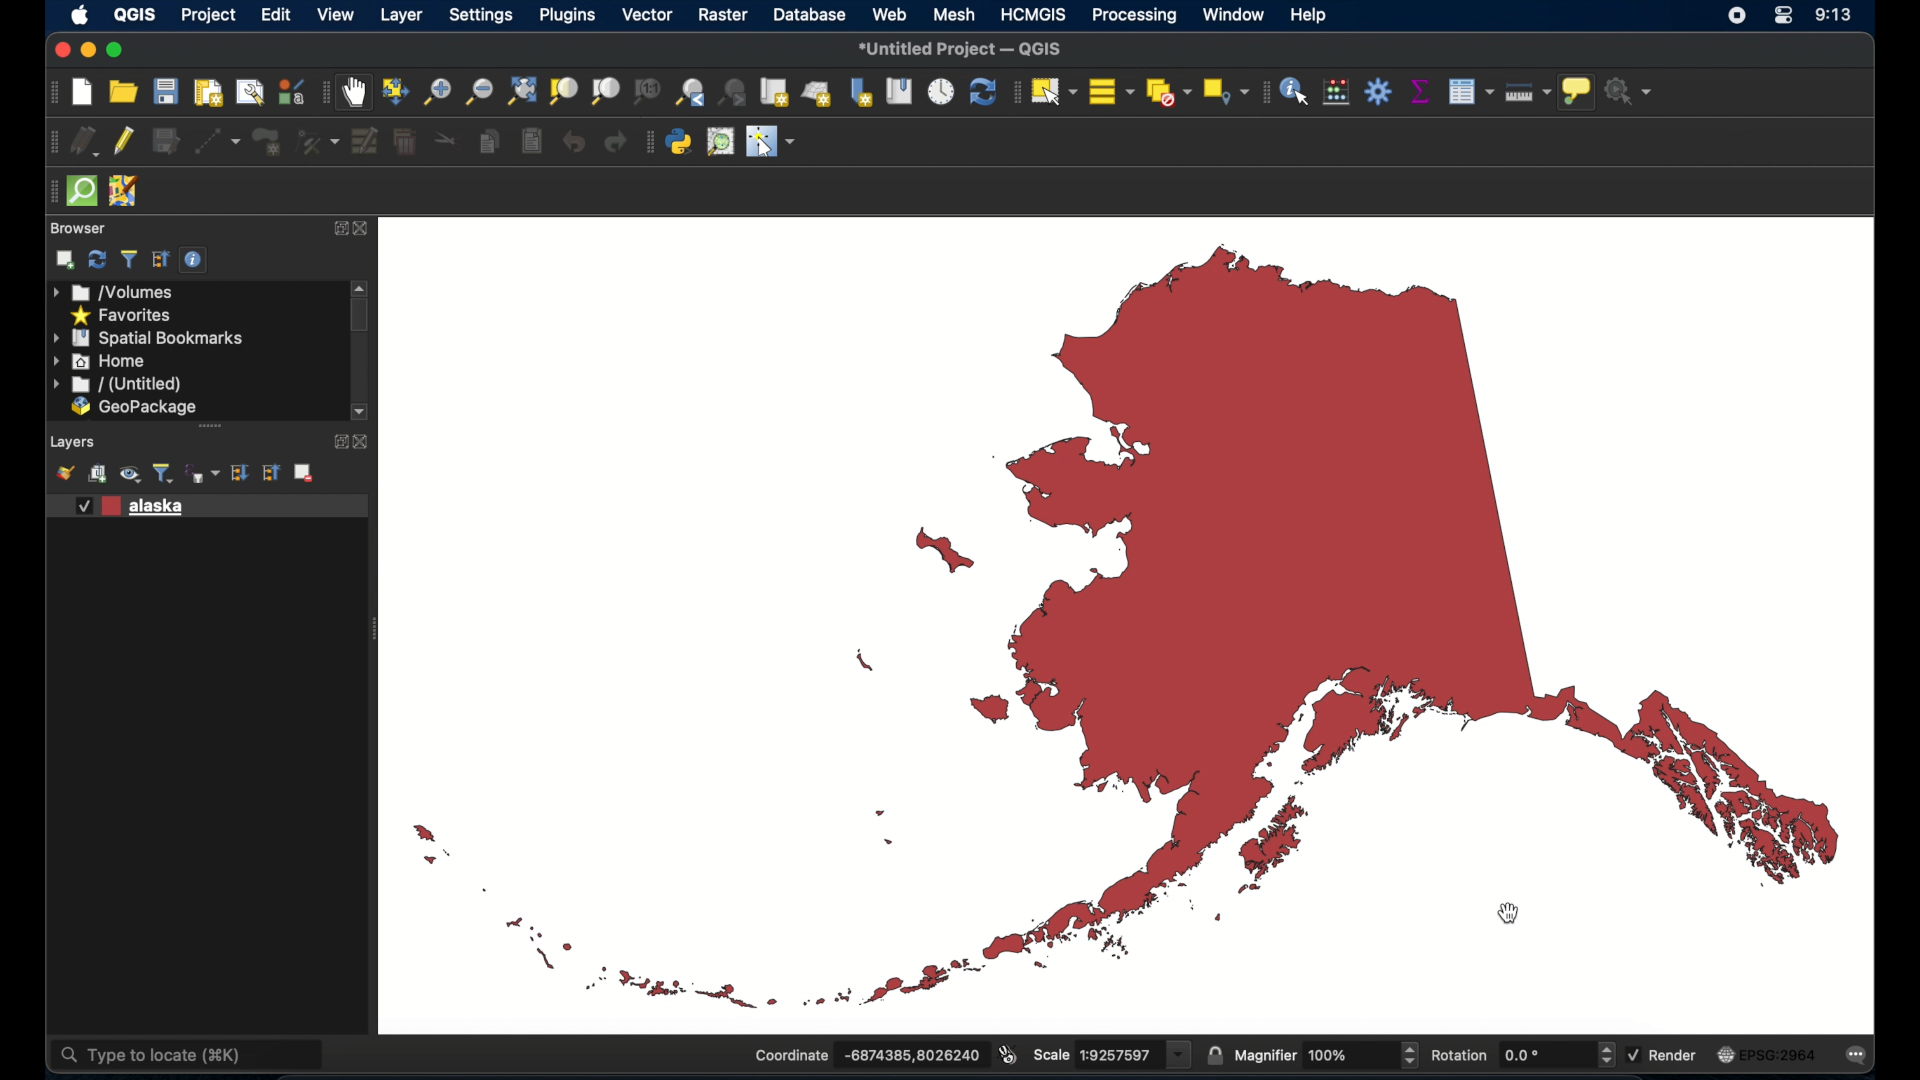 The height and width of the screenshot is (1080, 1920). I want to click on favorites, so click(123, 314).